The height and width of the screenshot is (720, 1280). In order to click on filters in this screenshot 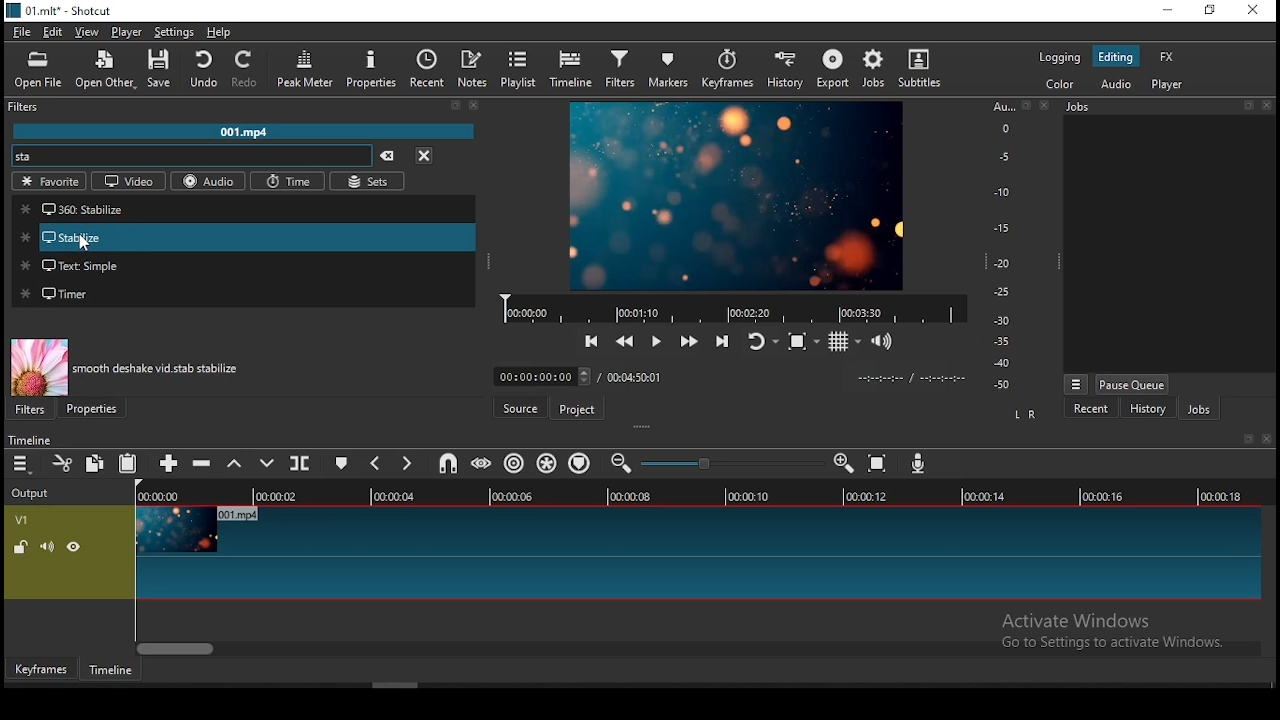, I will do `click(35, 409)`.